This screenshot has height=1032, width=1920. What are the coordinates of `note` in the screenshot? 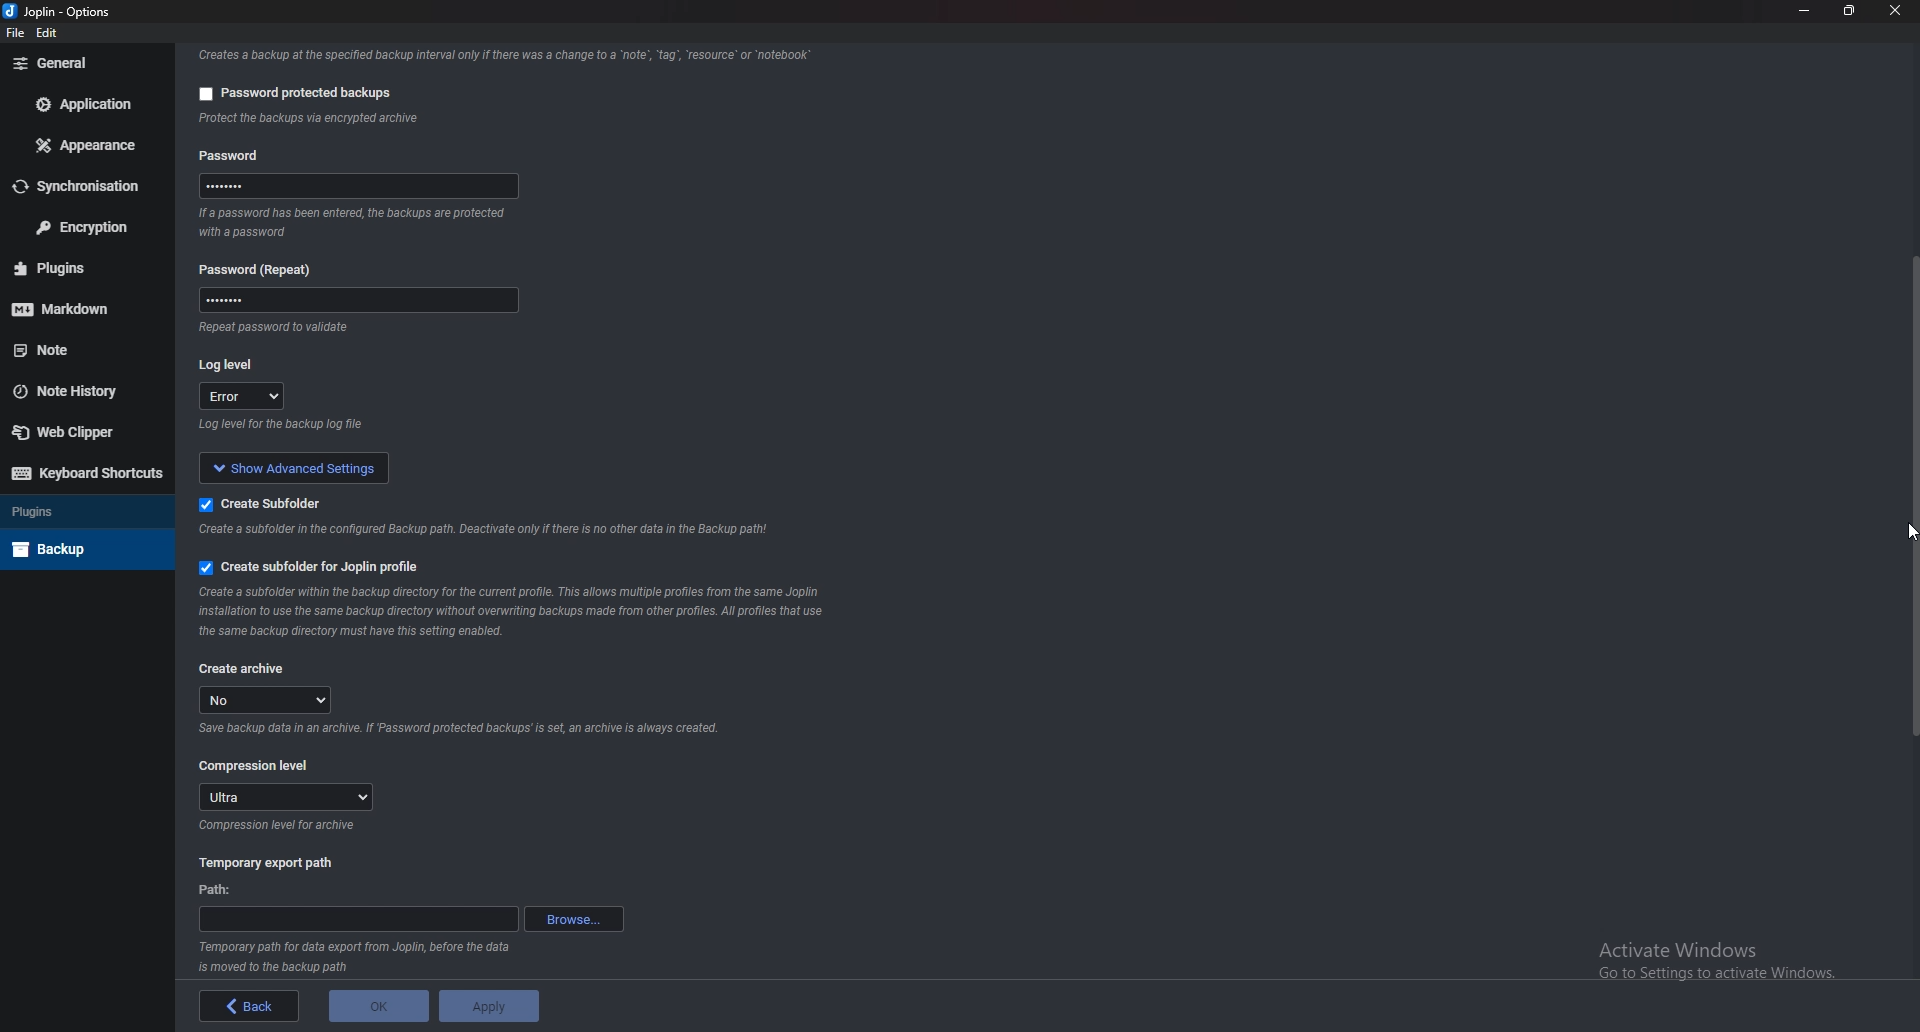 It's located at (79, 350).